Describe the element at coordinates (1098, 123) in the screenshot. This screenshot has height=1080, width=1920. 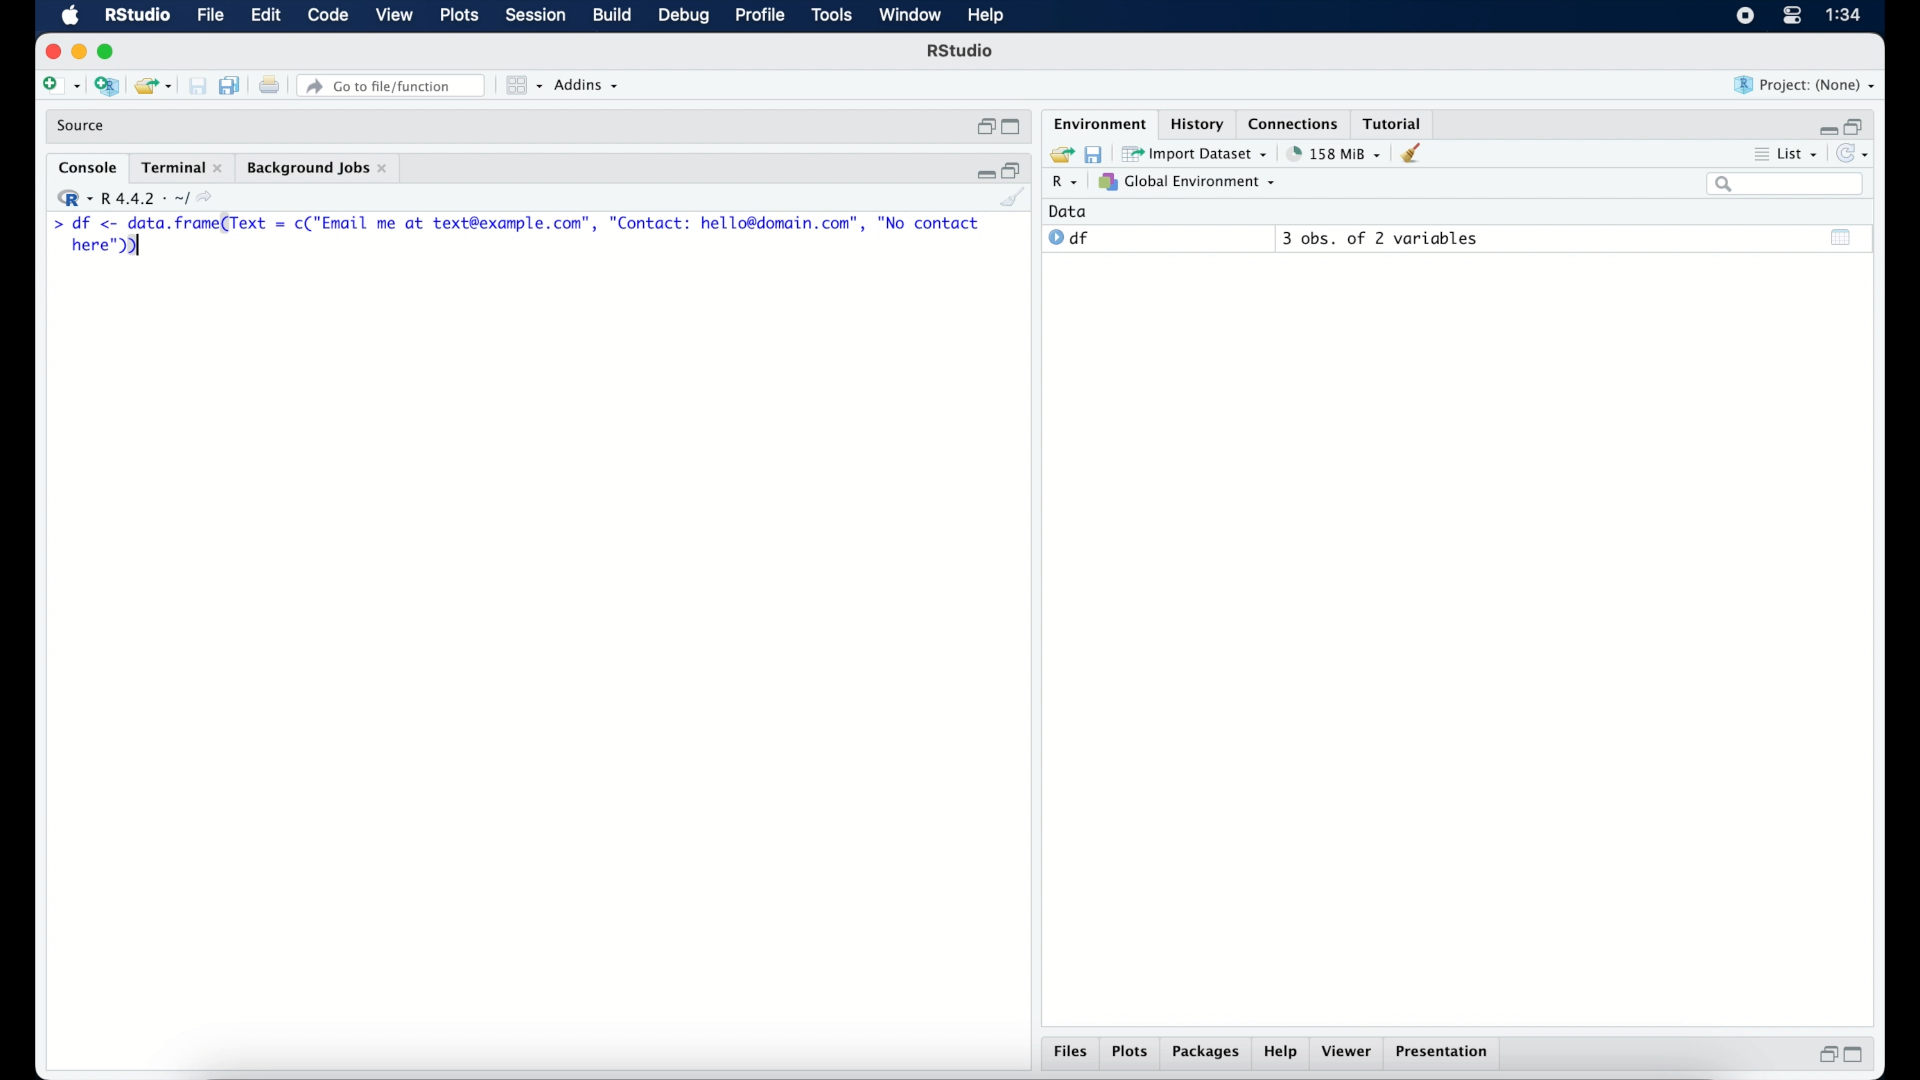
I see `environment` at that location.